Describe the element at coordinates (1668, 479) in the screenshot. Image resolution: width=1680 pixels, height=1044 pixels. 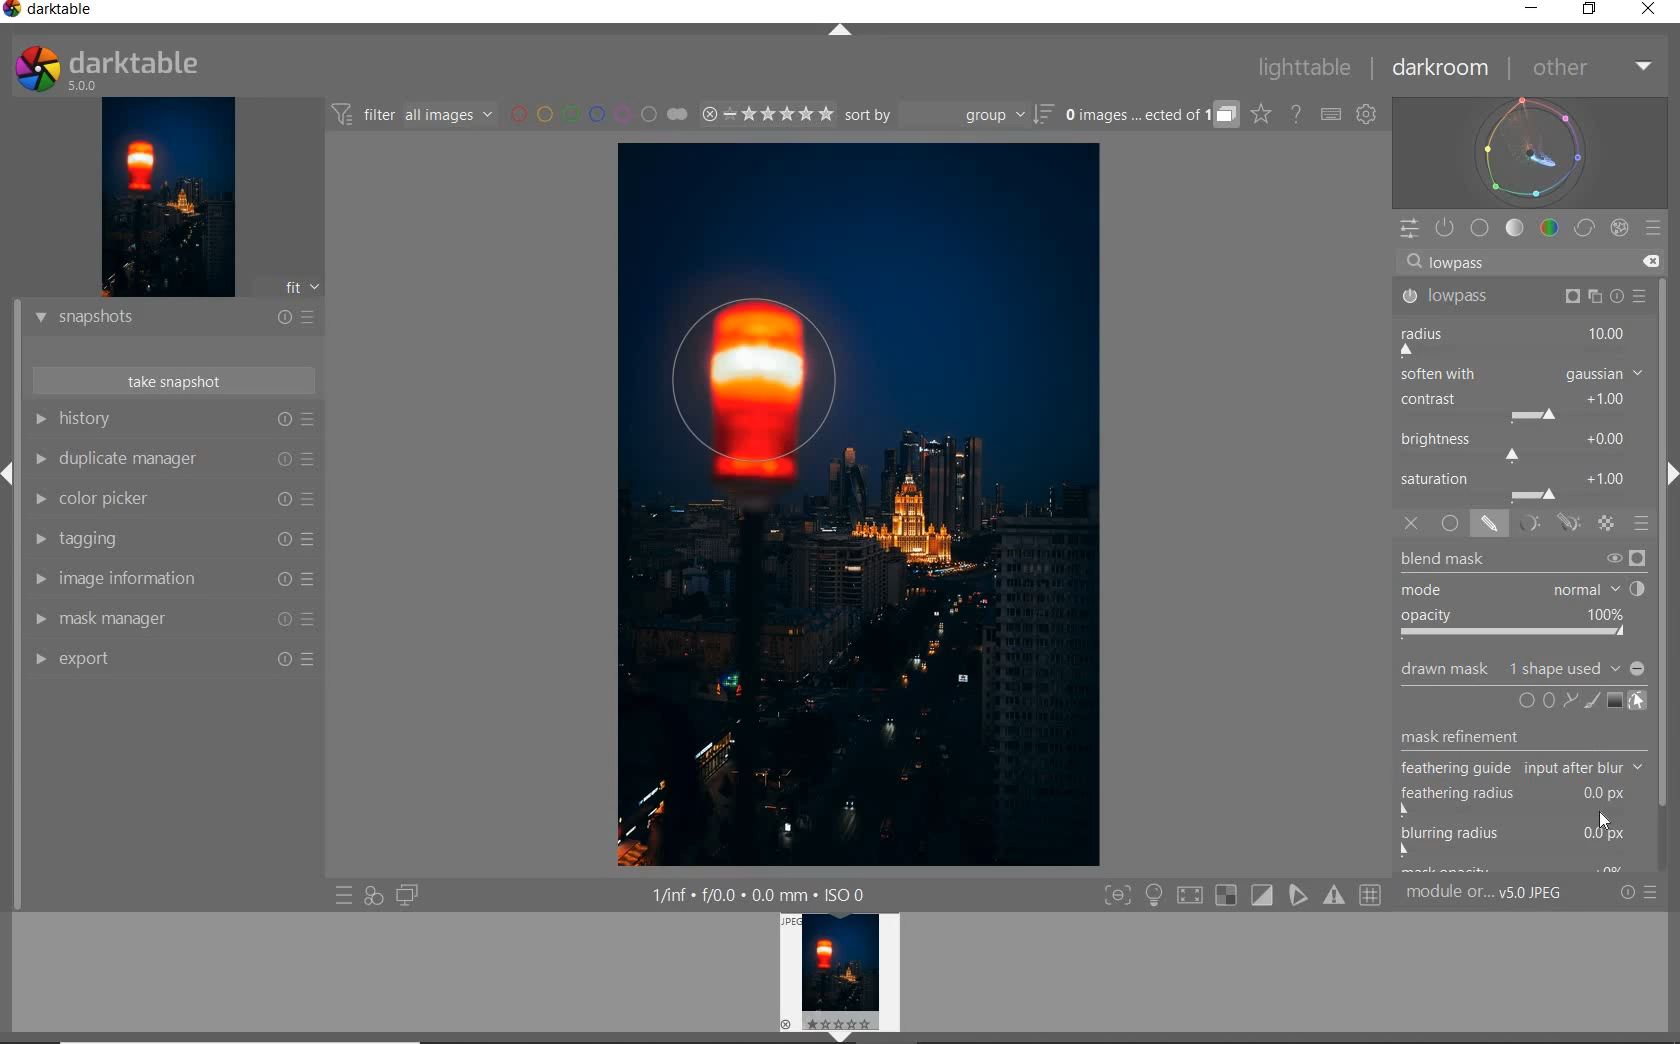
I see `expand/collapse` at that location.